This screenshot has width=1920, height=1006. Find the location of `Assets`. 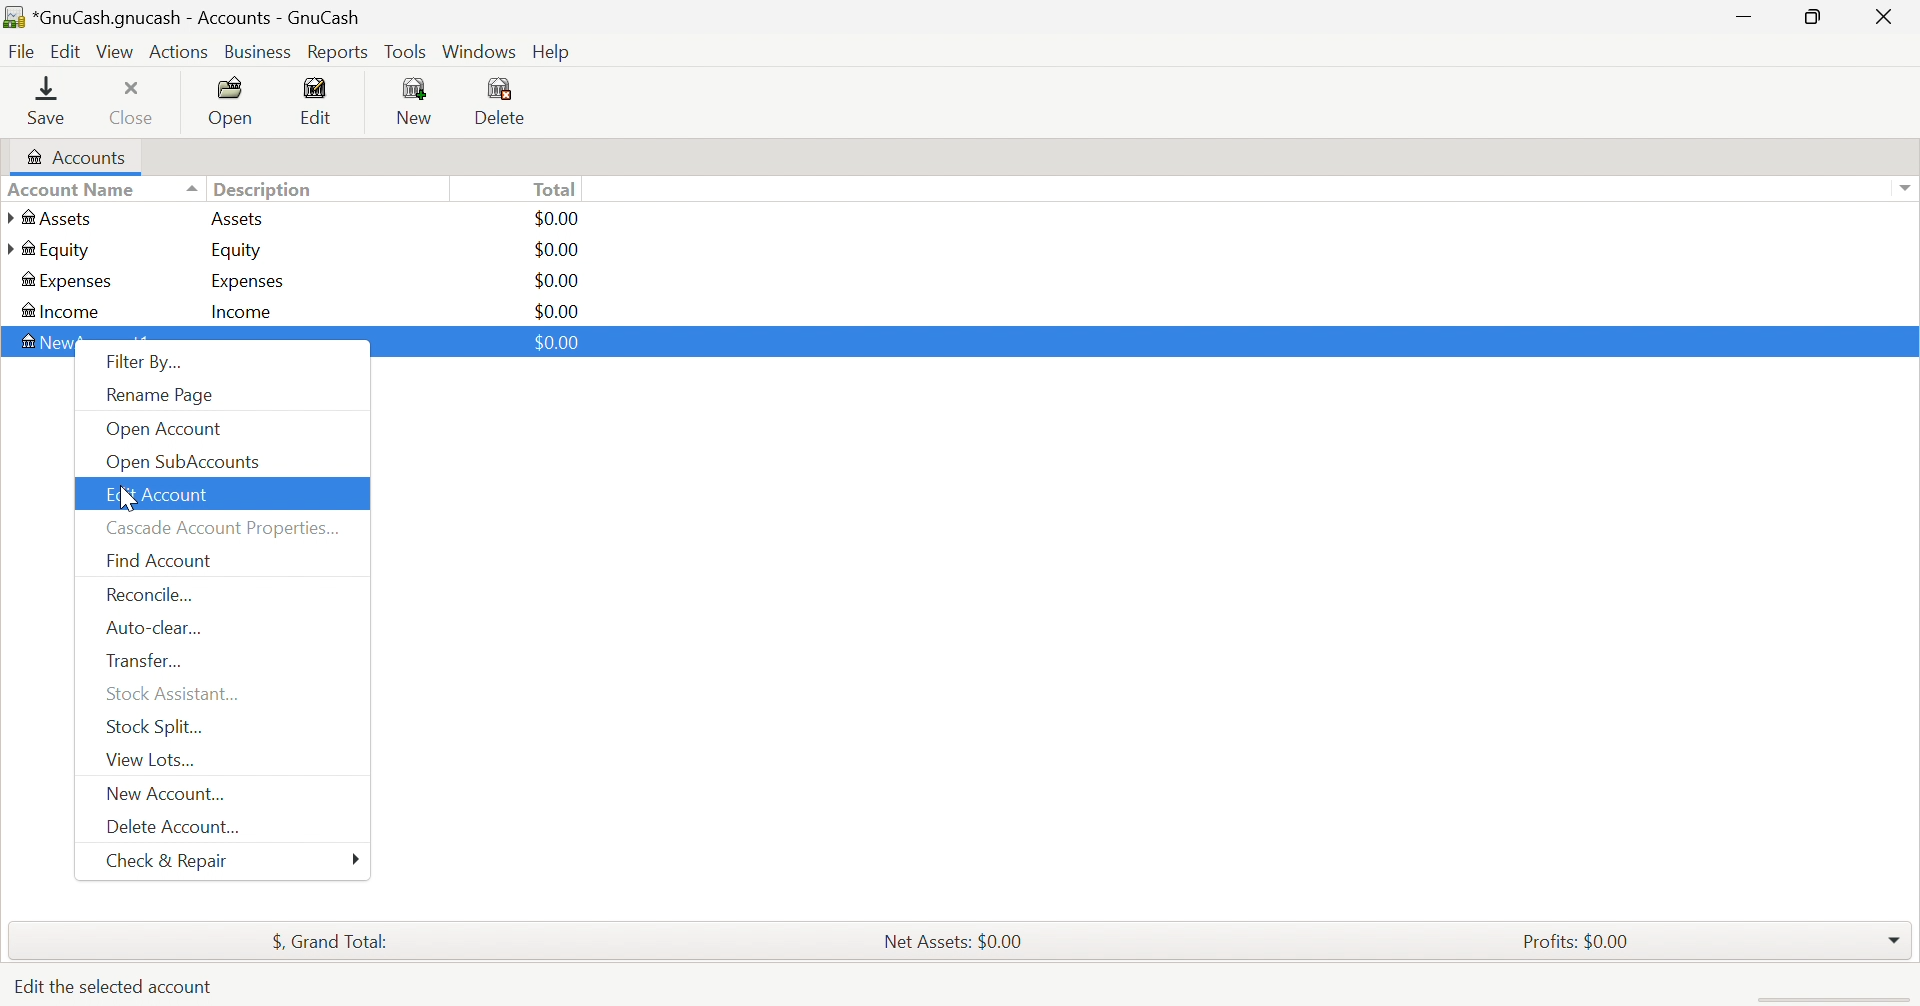

Assets is located at coordinates (54, 218).